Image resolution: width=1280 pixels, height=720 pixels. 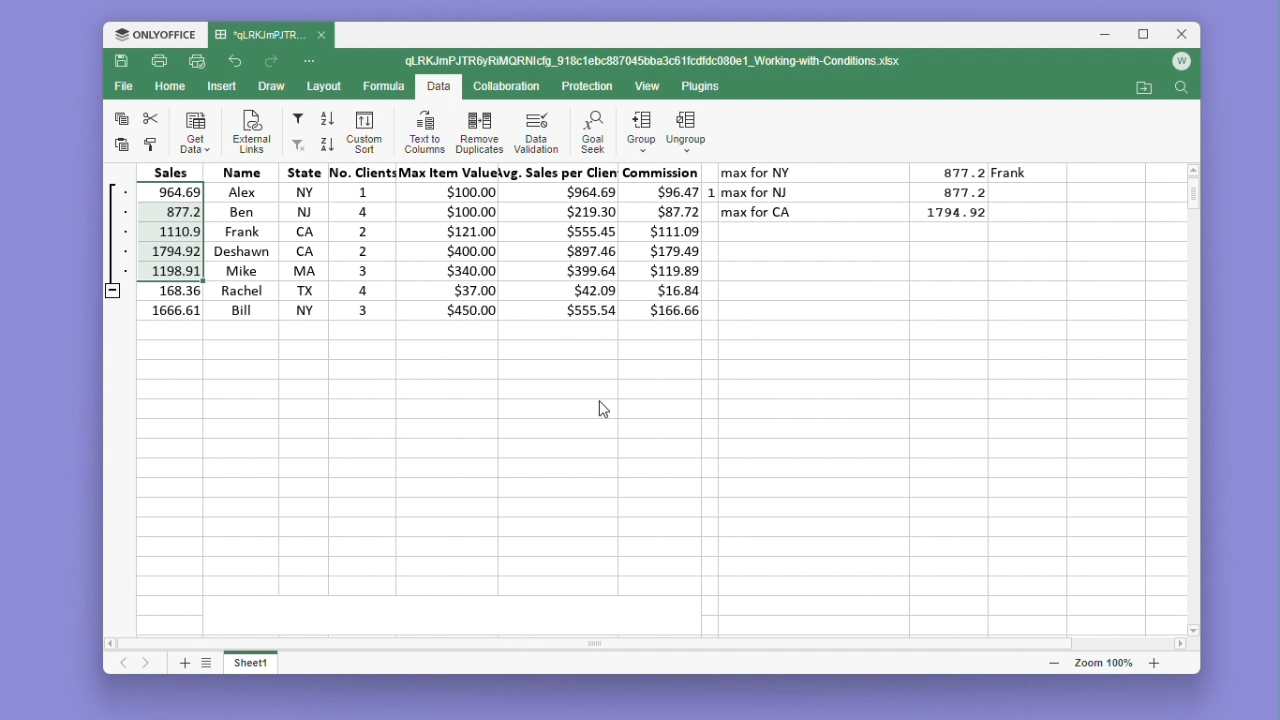 What do you see at coordinates (158, 63) in the screenshot?
I see `Print file` at bounding box center [158, 63].